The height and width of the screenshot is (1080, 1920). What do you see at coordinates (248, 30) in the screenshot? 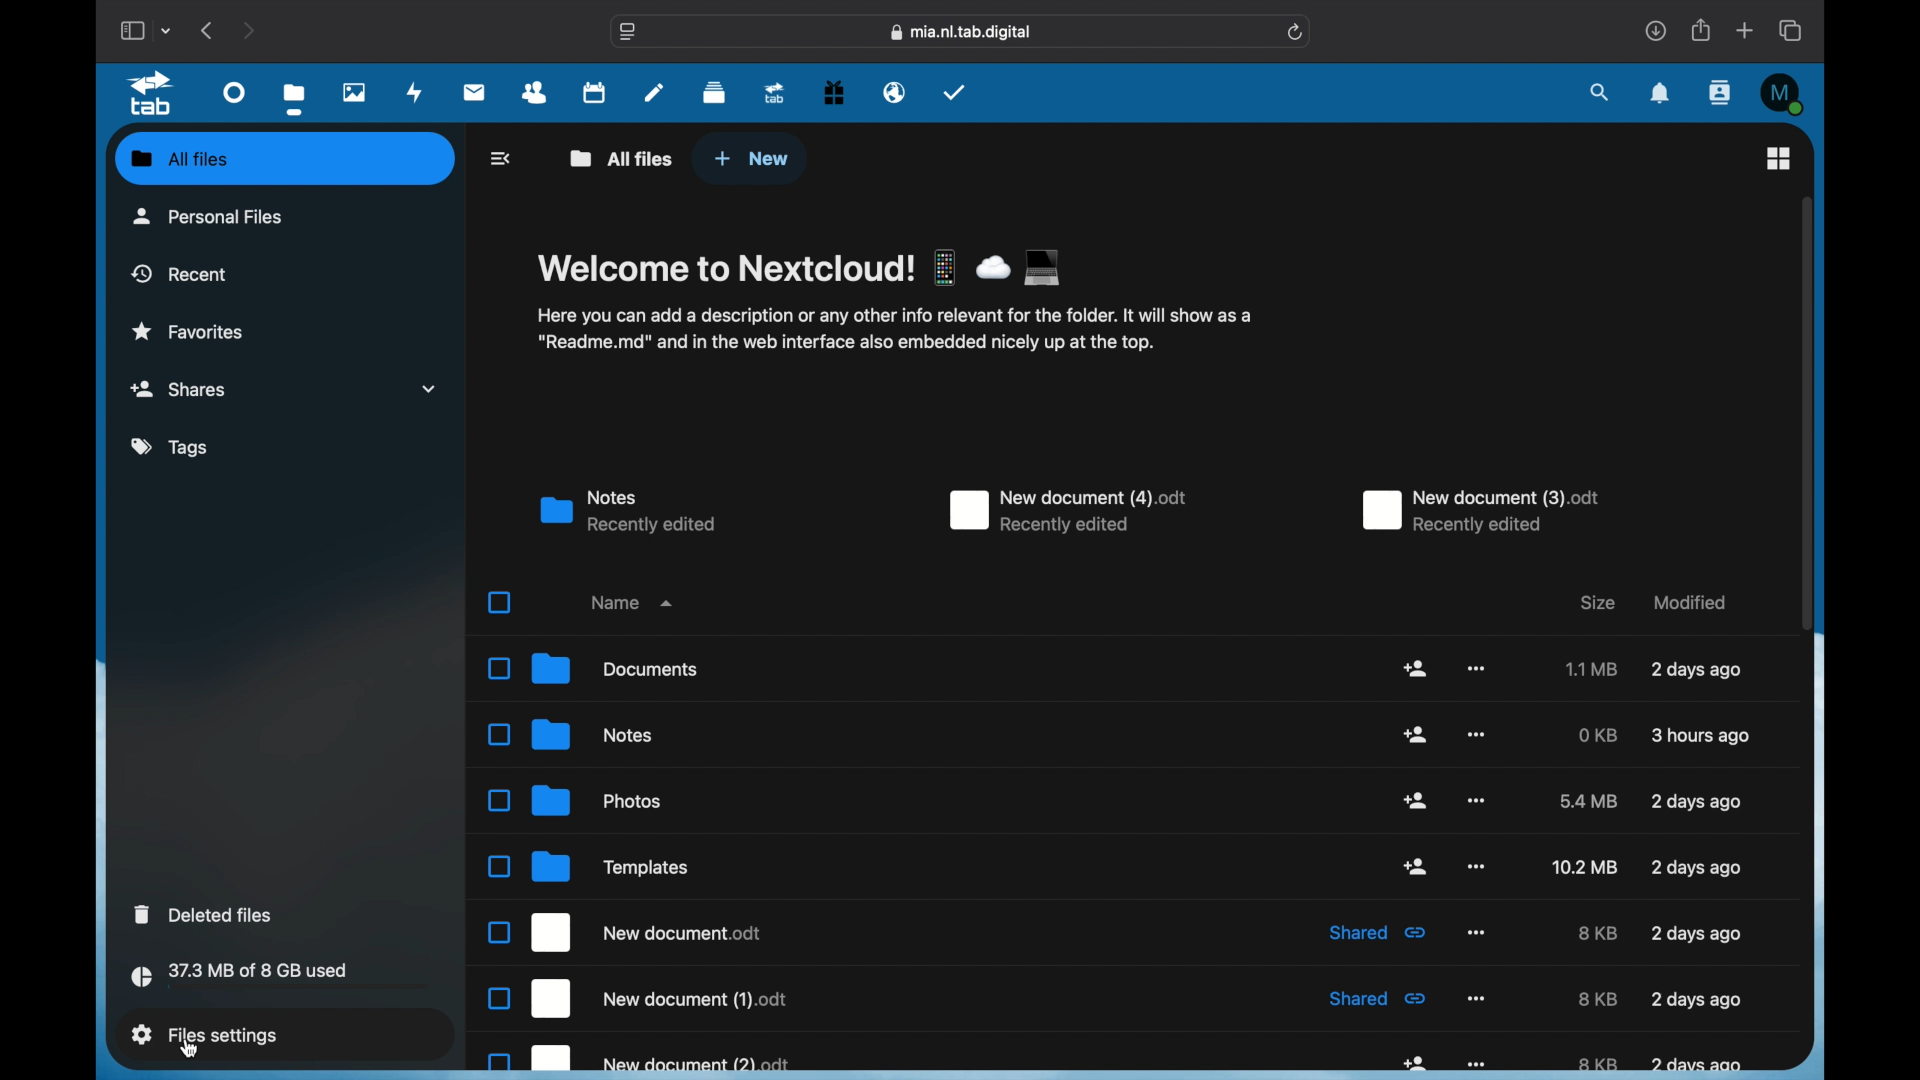
I see `next` at bounding box center [248, 30].